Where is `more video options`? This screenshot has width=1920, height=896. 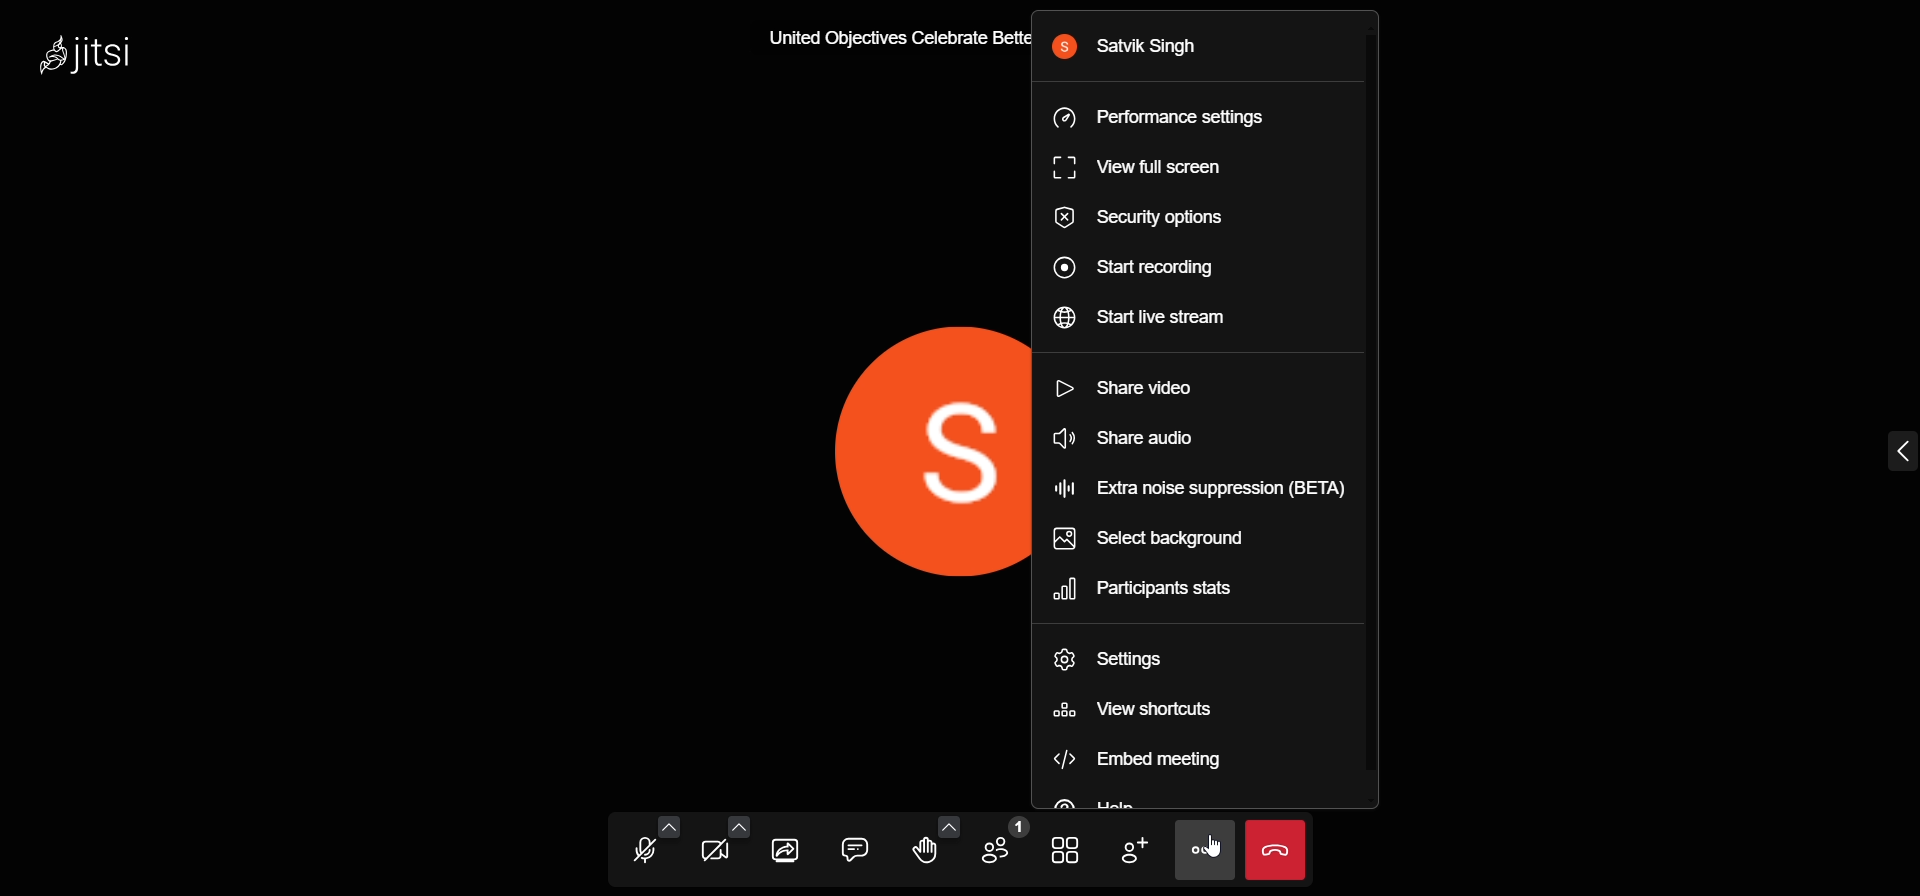
more video options is located at coordinates (736, 825).